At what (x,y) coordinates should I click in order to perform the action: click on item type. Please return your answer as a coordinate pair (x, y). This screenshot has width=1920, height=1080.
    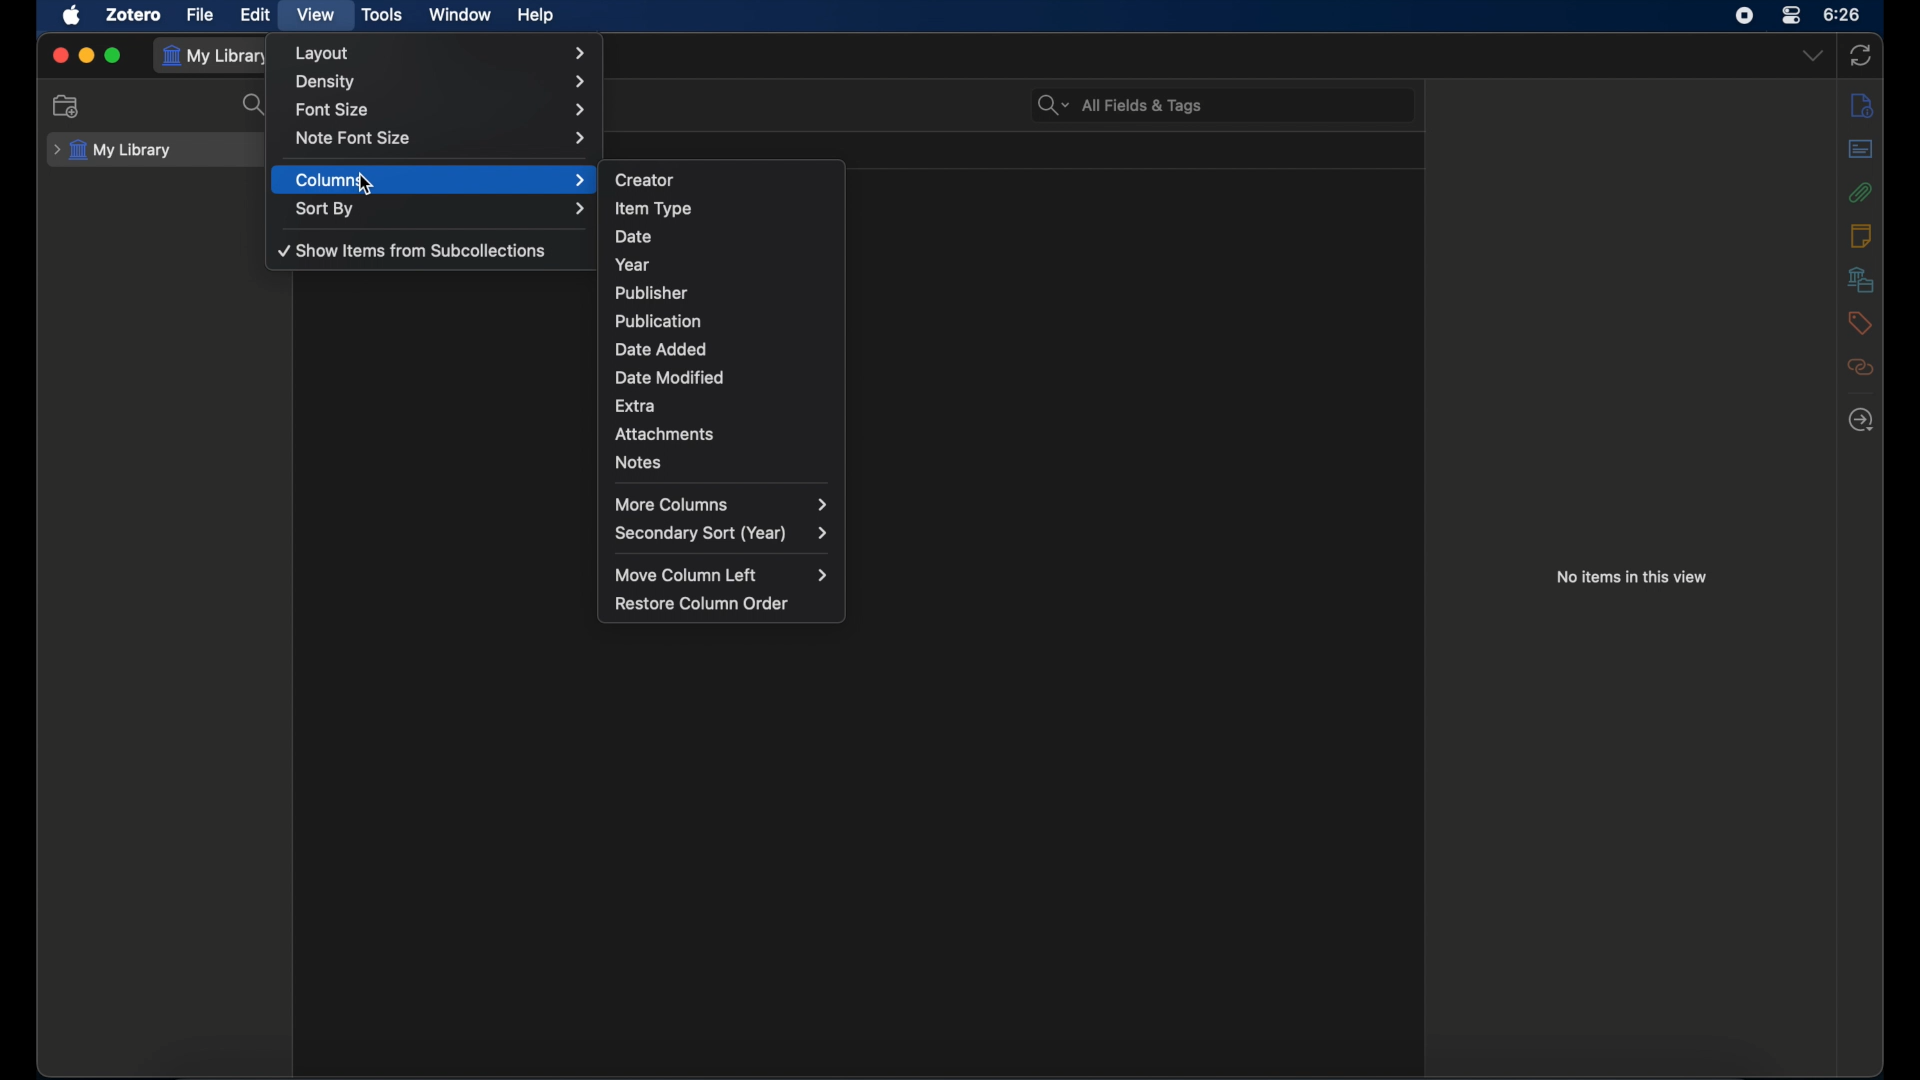
    Looking at the image, I should click on (722, 208).